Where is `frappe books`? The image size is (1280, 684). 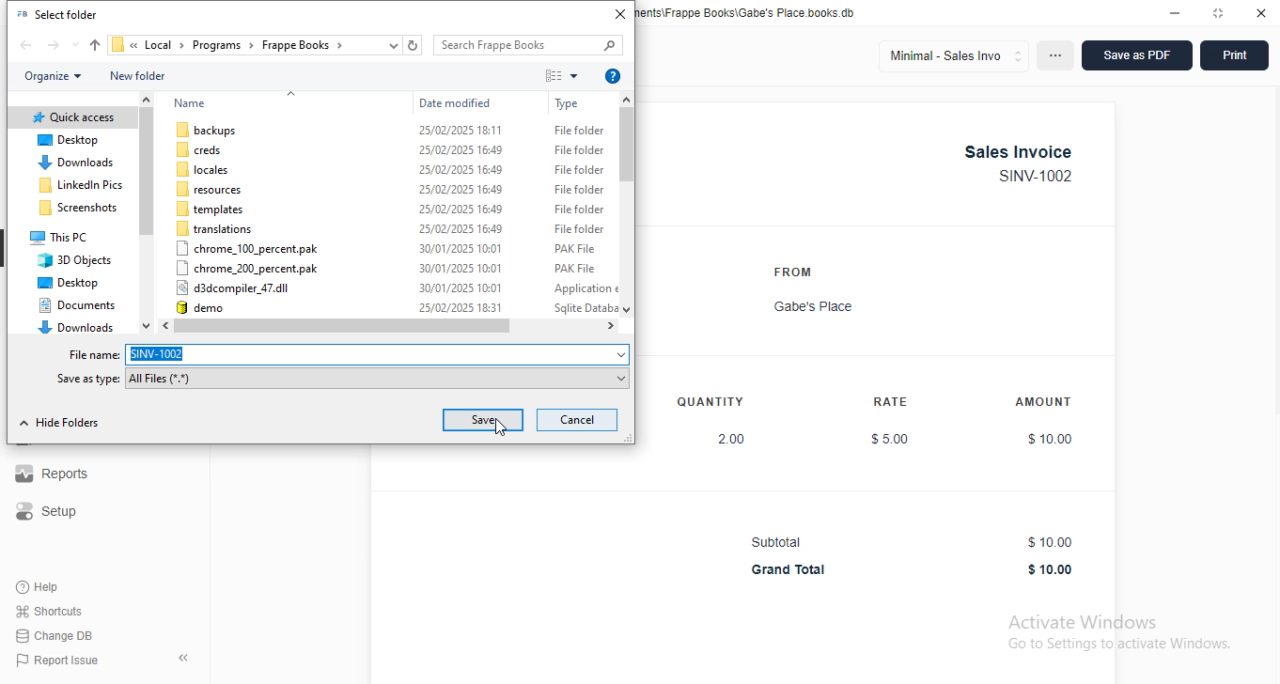 frappe books is located at coordinates (295, 45).